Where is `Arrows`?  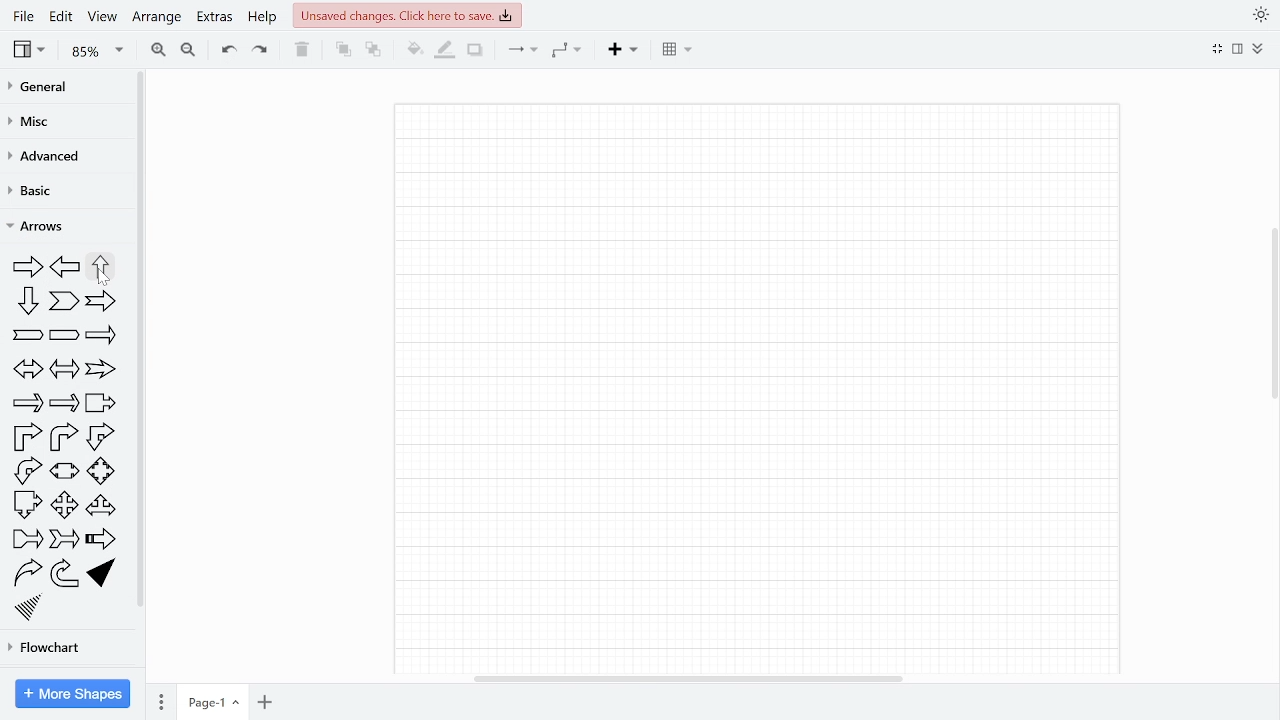
Arrows is located at coordinates (45, 227).